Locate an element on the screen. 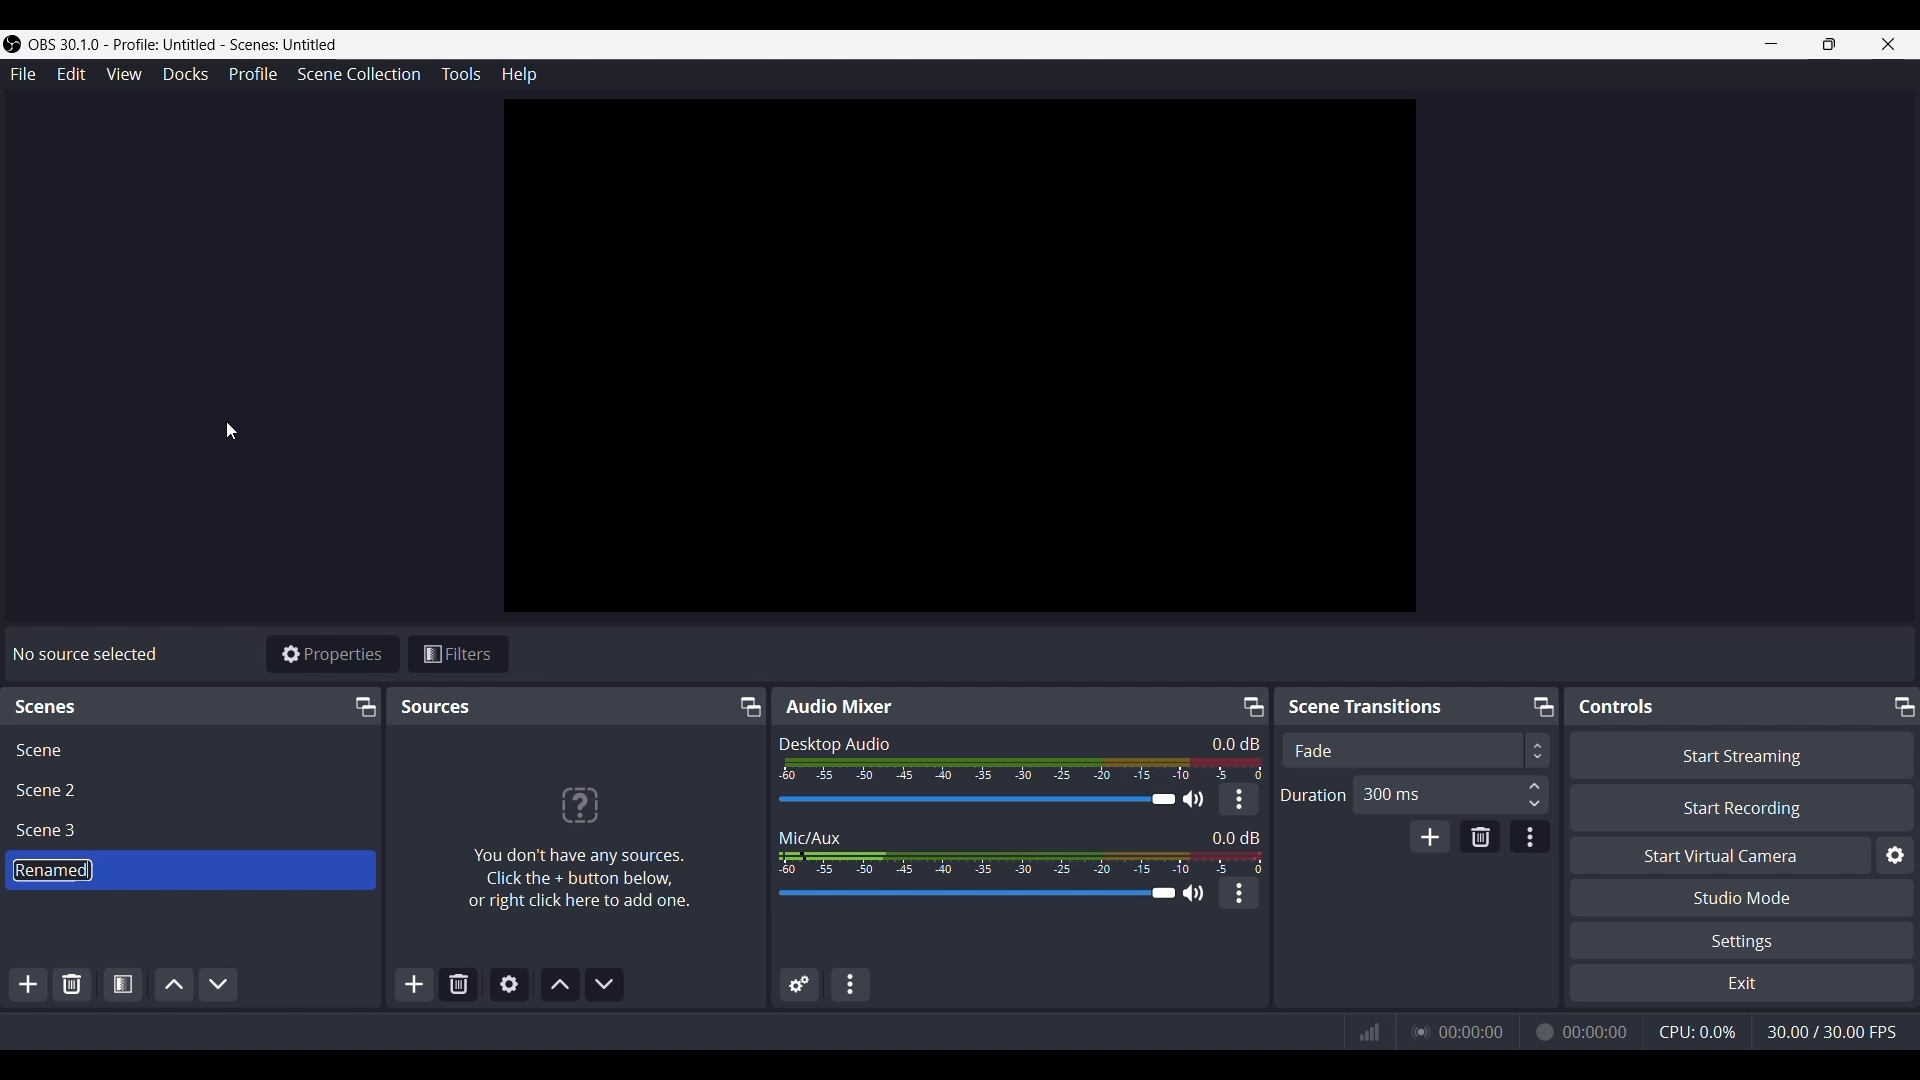 The height and width of the screenshot is (1080, 1920). Move source(s) down is located at coordinates (603, 982).